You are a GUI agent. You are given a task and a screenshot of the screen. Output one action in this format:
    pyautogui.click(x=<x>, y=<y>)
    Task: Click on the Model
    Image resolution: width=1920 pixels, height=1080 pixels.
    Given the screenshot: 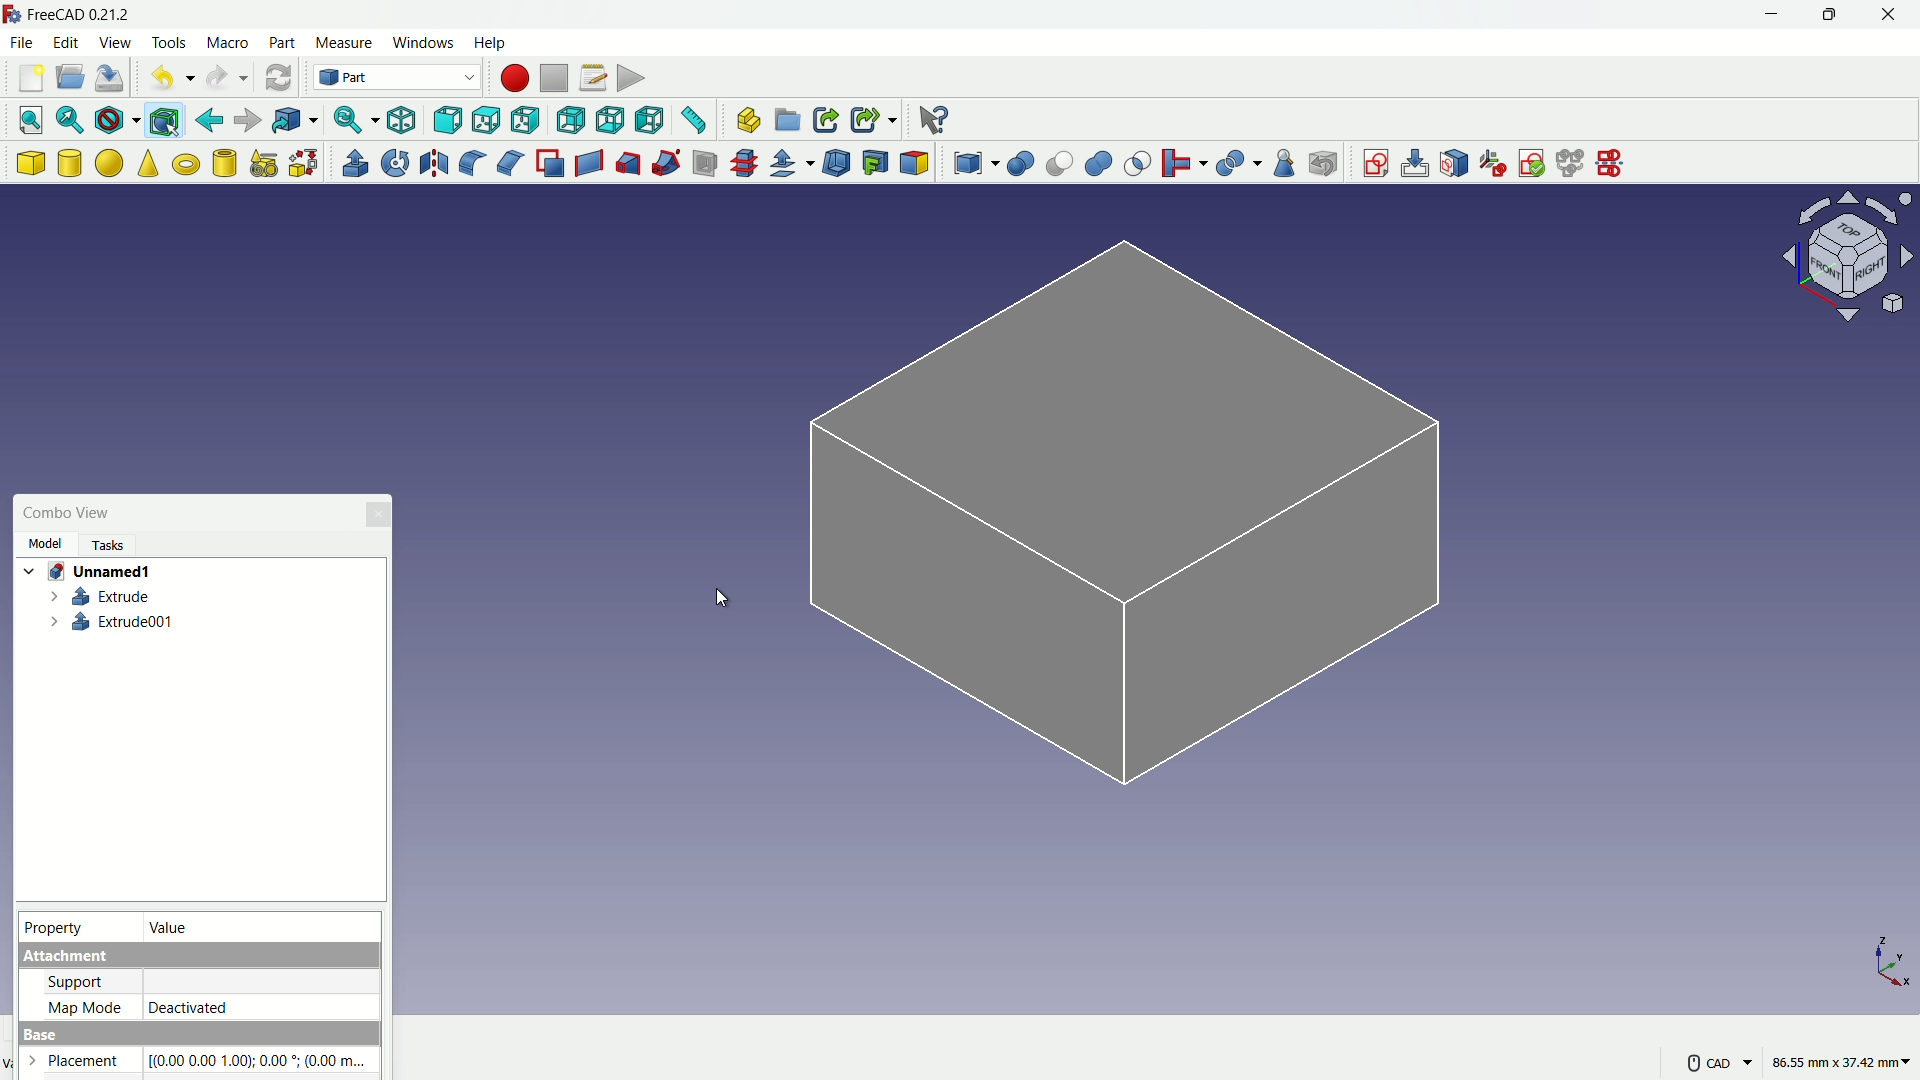 What is the action you would take?
    pyautogui.click(x=47, y=545)
    